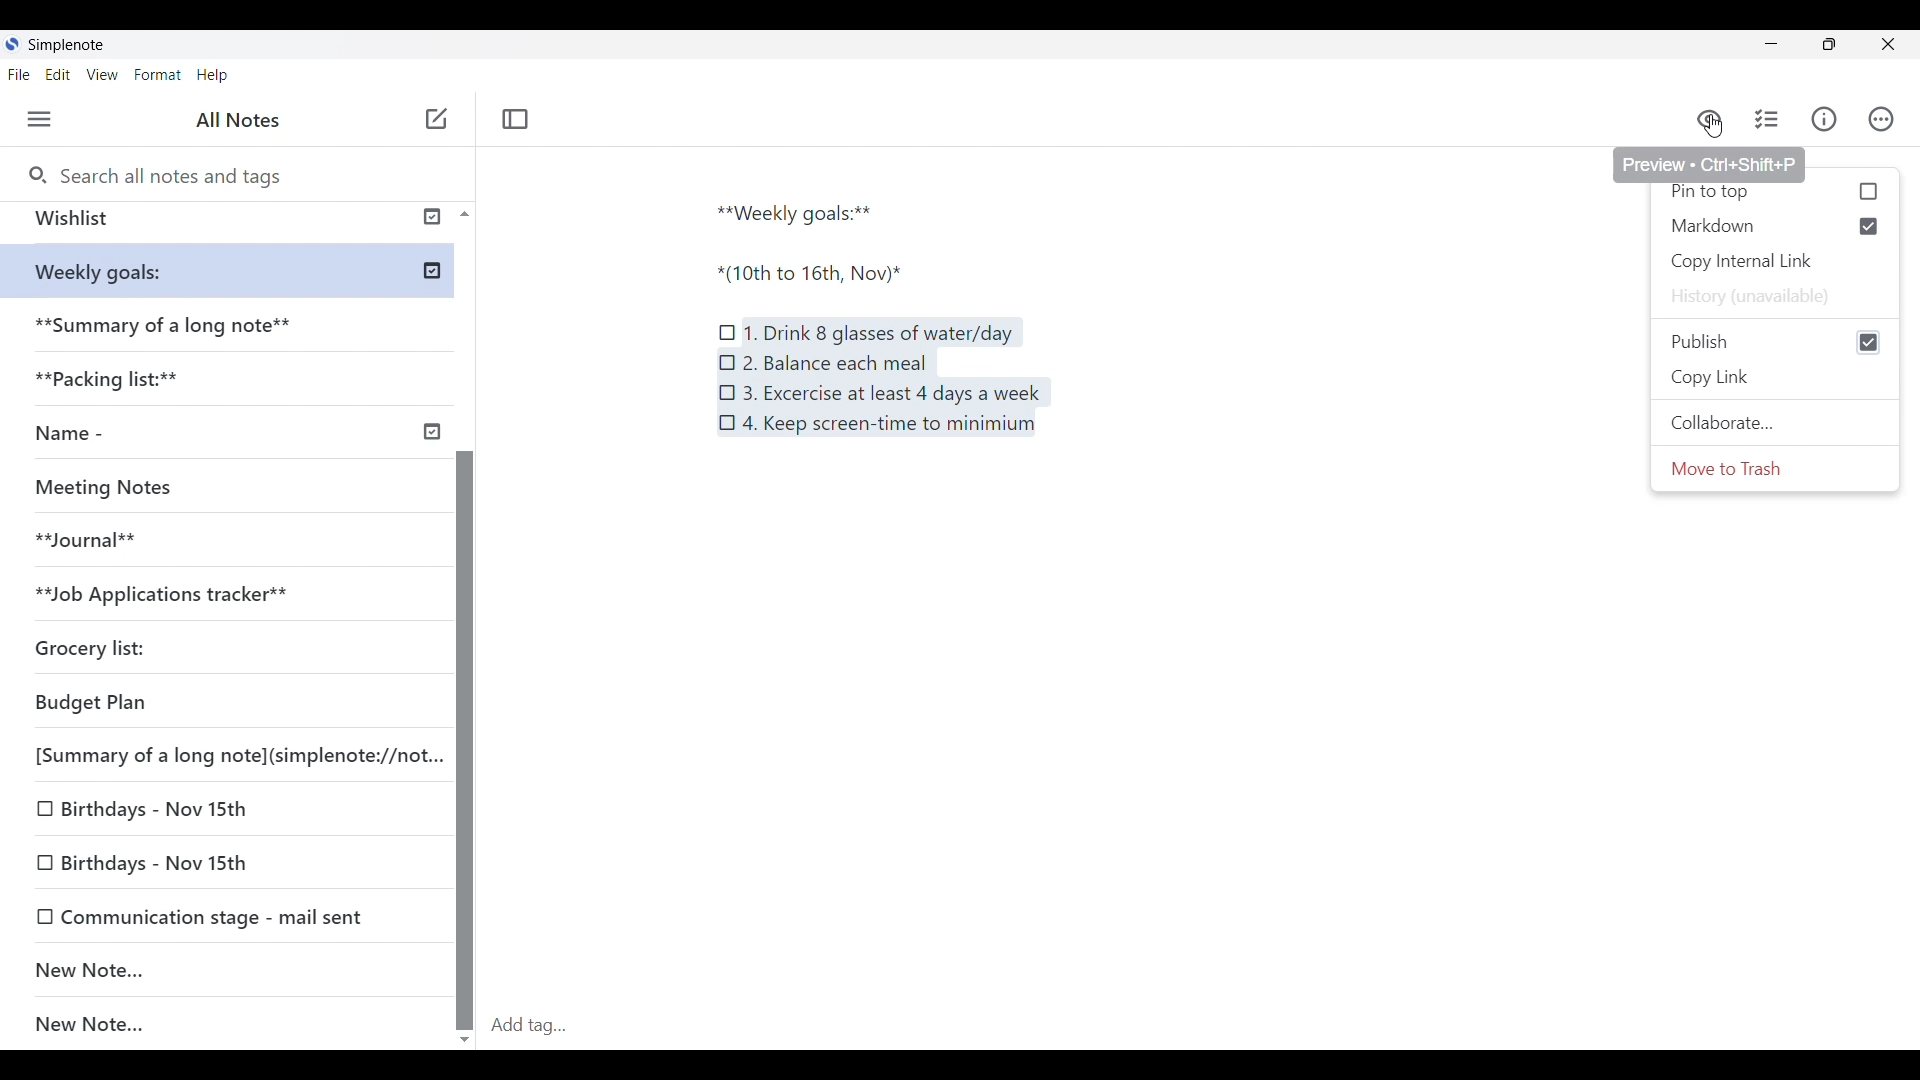  I want to click on Toggle focus mode, so click(518, 118).